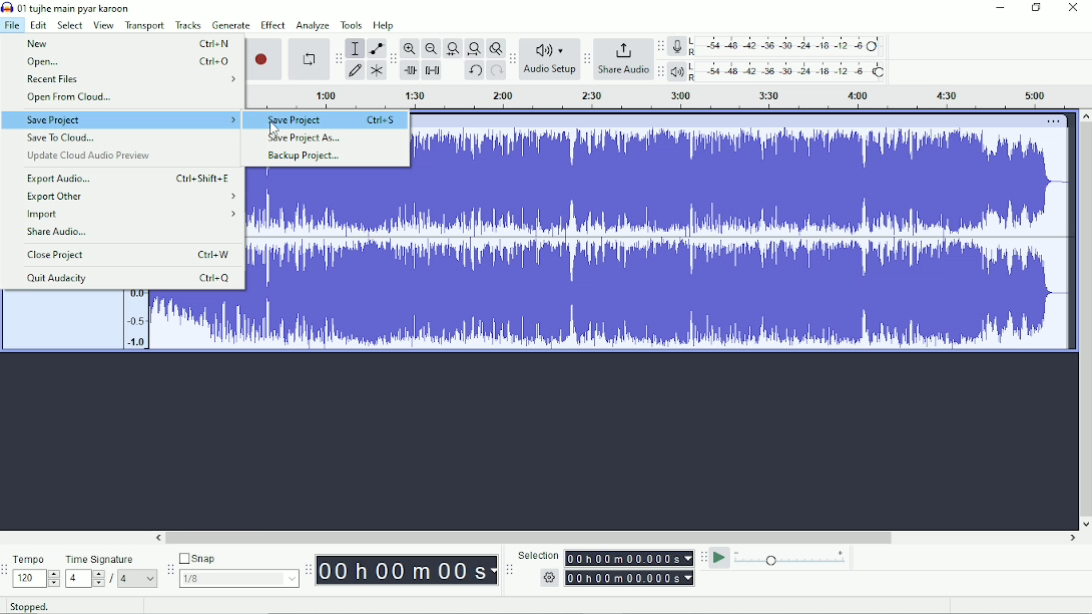 Image resolution: width=1092 pixels, height=614 pixels. Describe the element at coordinates (307, 59) in the screenshot. I see `Enable looping` at that location.